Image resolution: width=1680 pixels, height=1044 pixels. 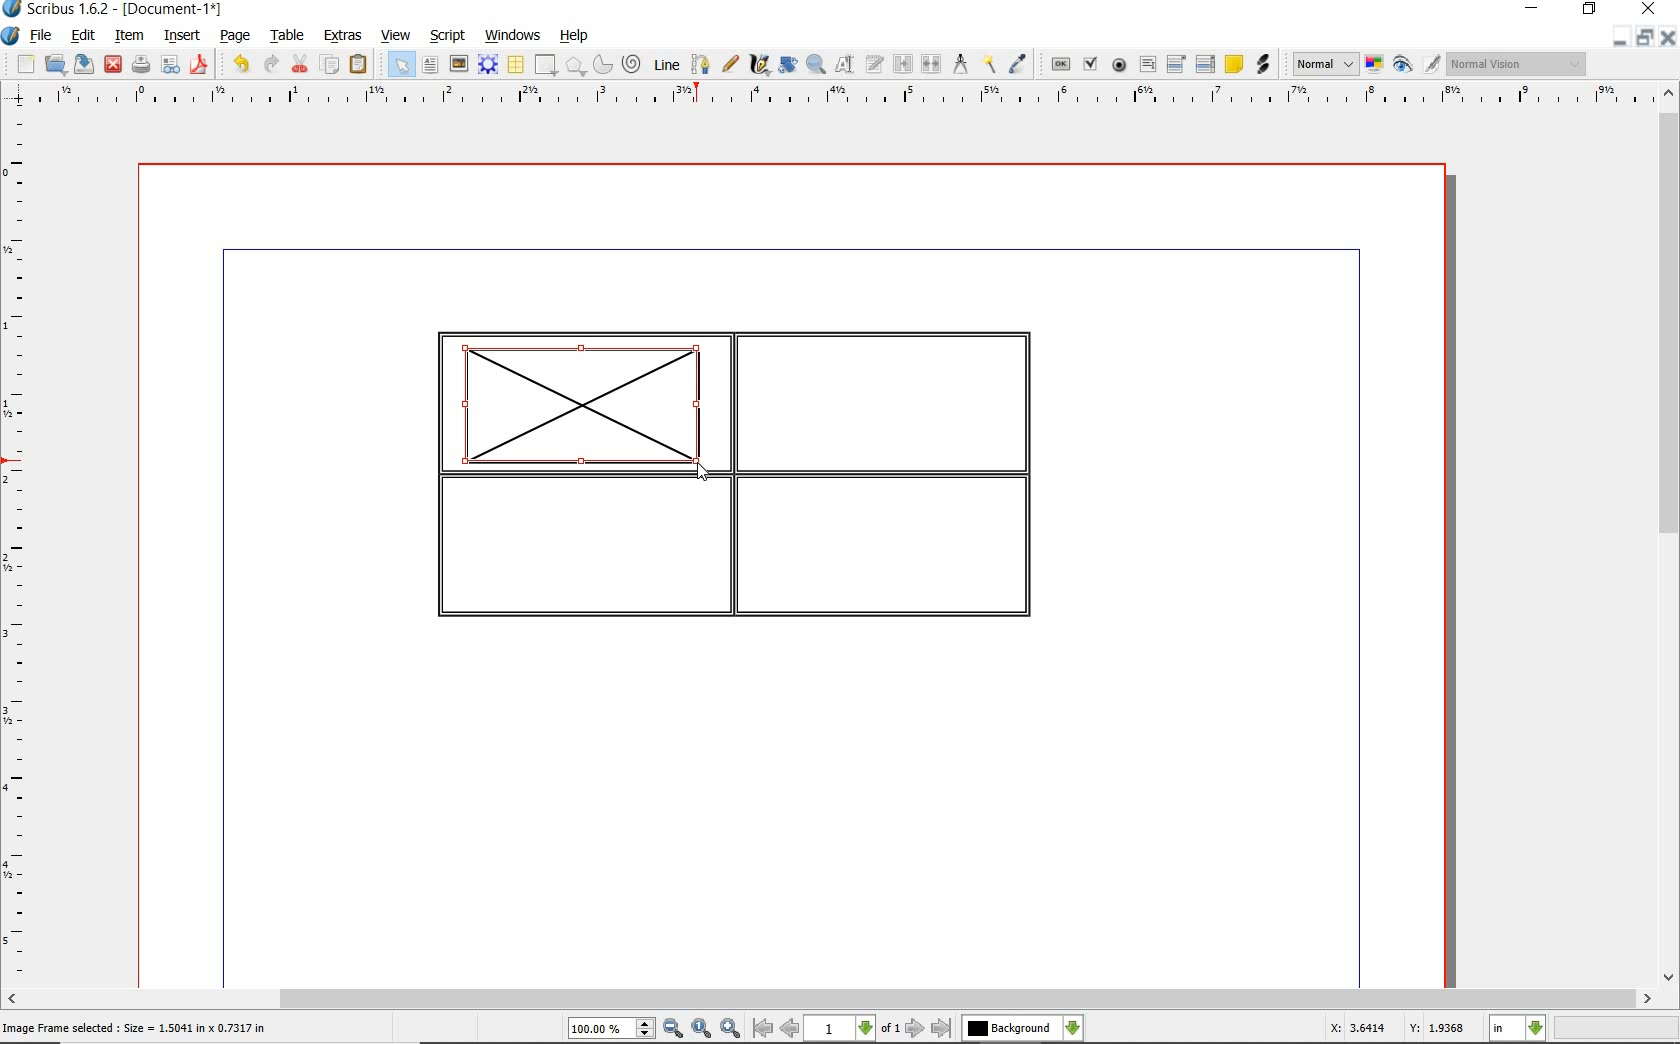 I want to click on edit text with story editor, so click(x=875, y=63).